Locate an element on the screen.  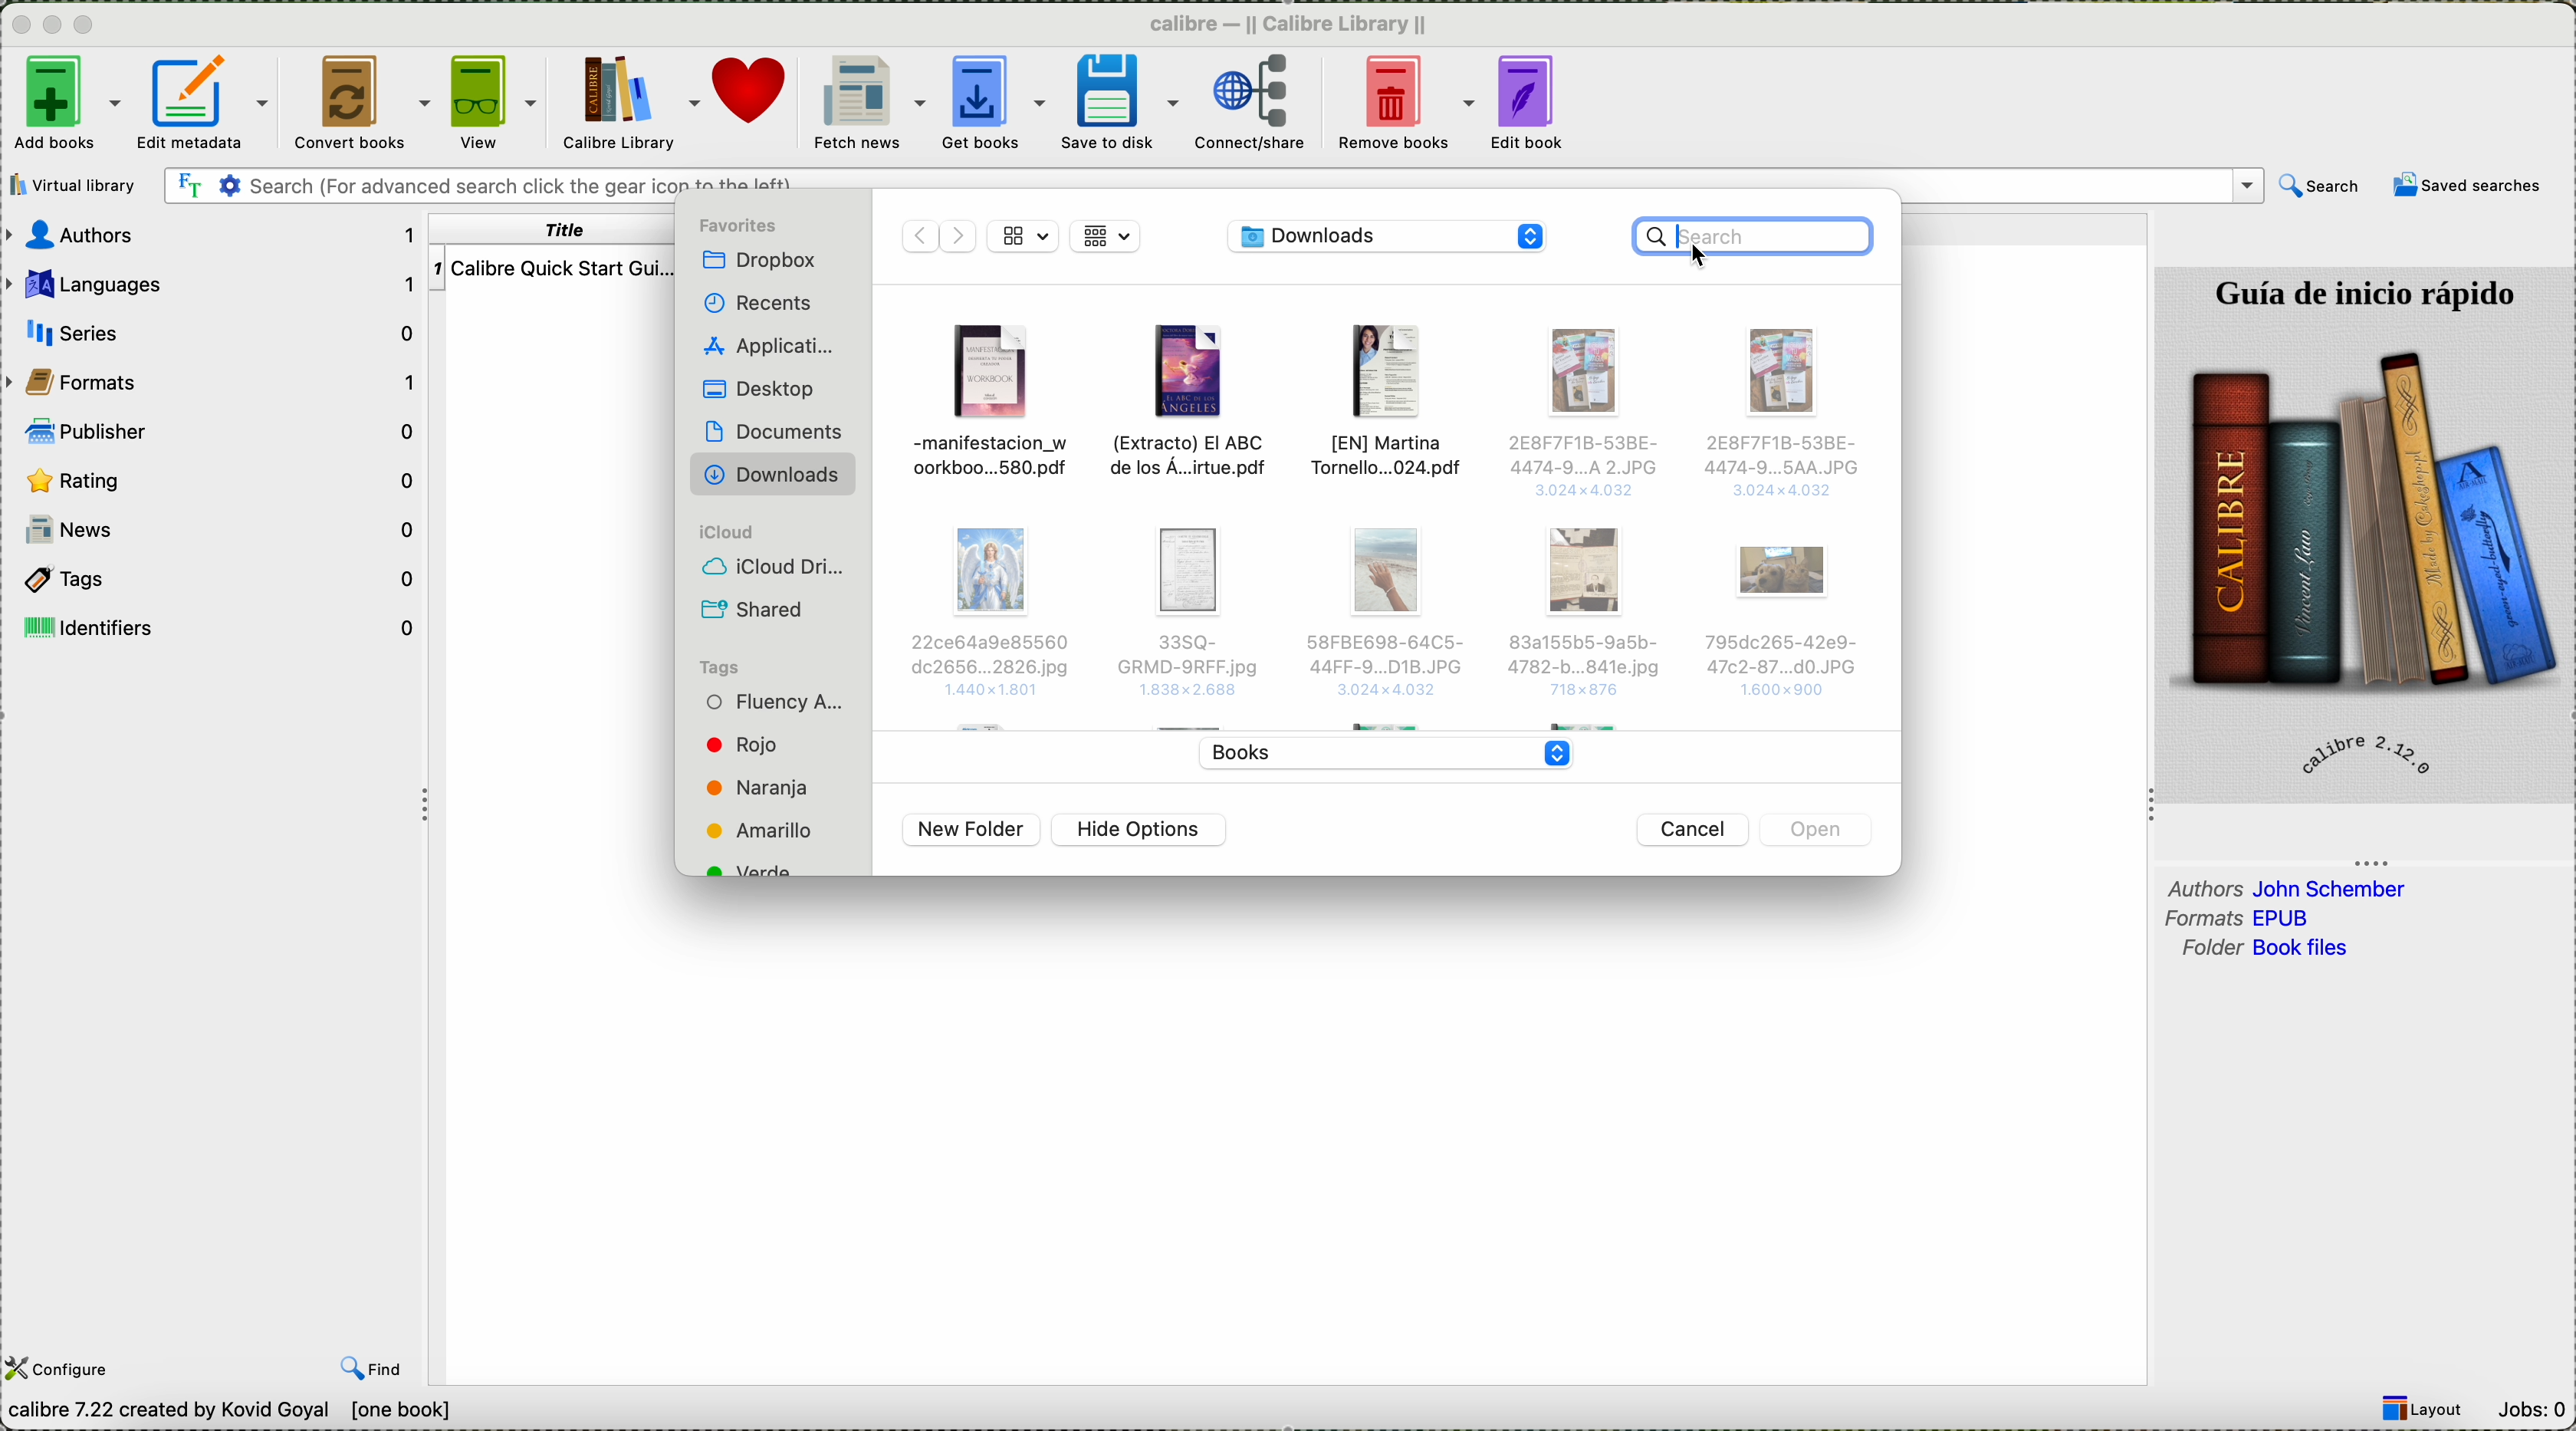
hide options is located at coordinates (1140, 830).